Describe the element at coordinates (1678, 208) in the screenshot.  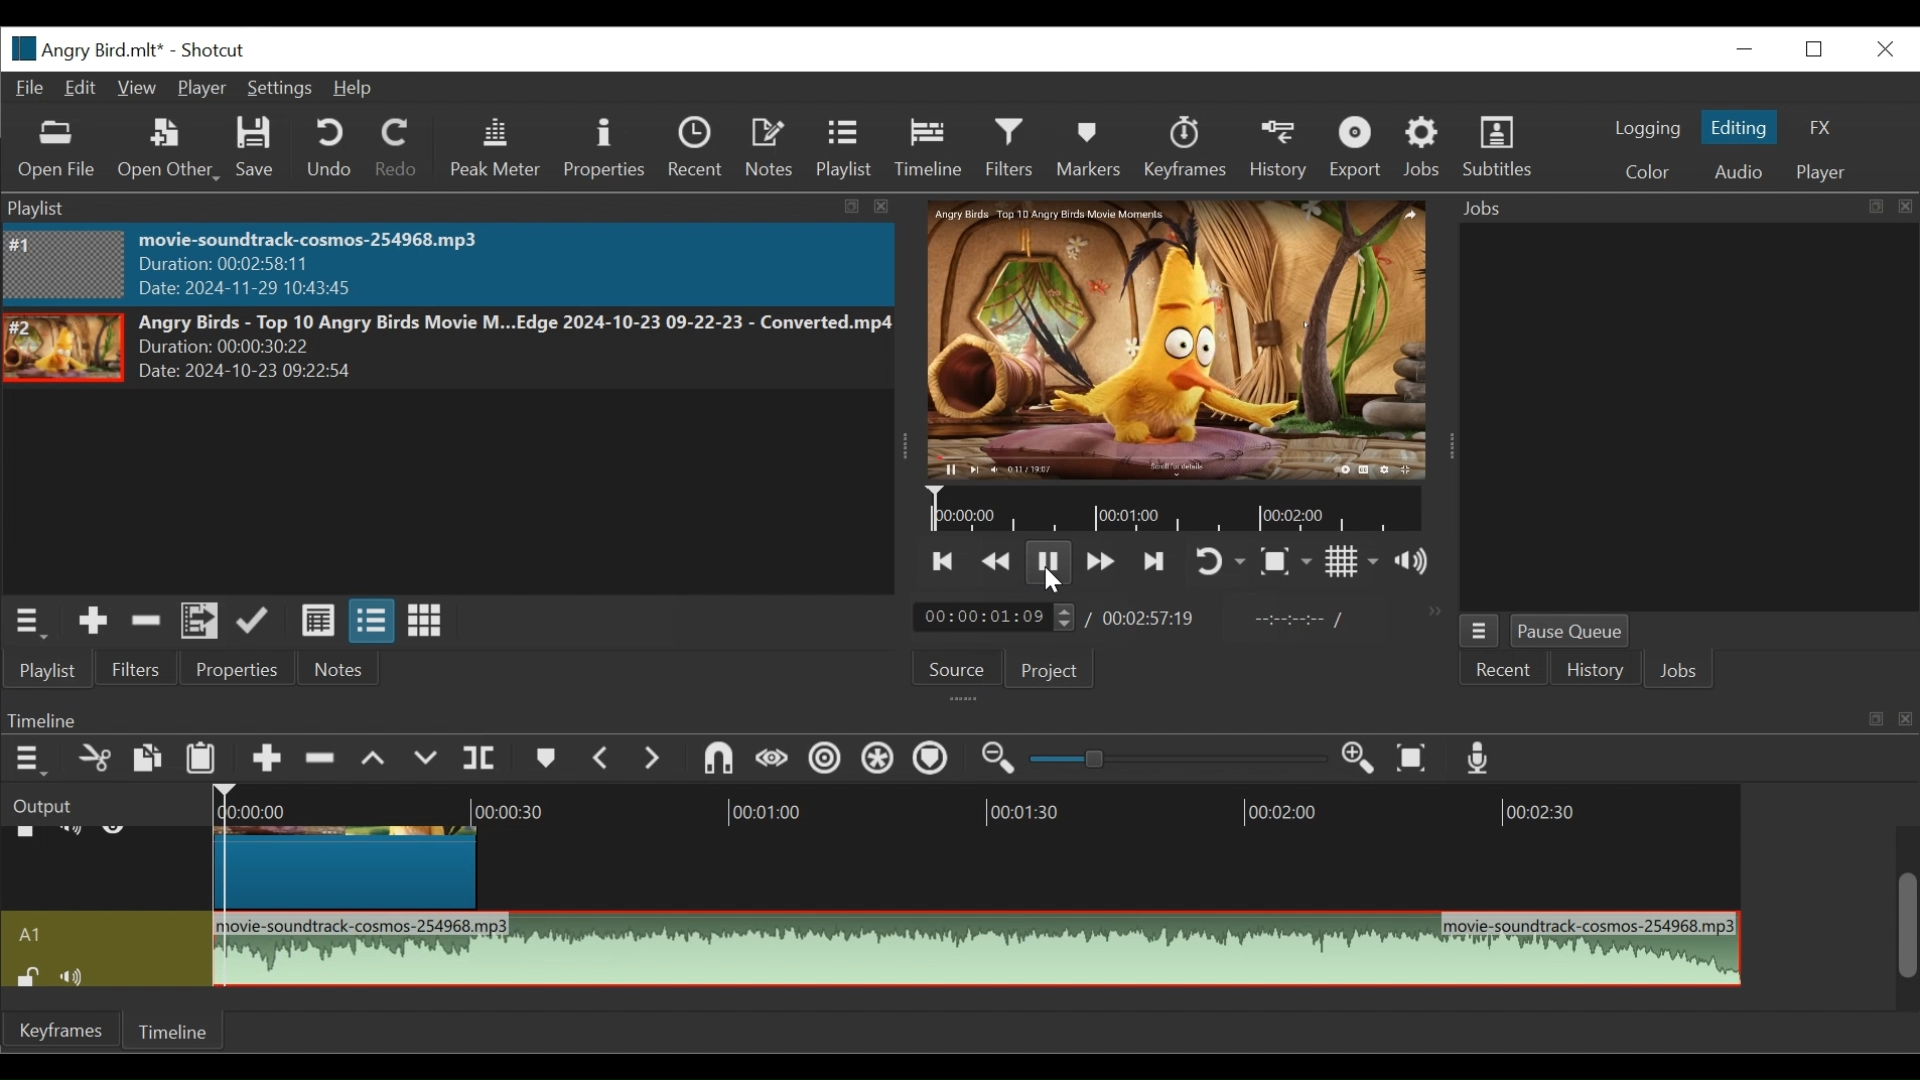
I see `Jobs Panel` at that location.